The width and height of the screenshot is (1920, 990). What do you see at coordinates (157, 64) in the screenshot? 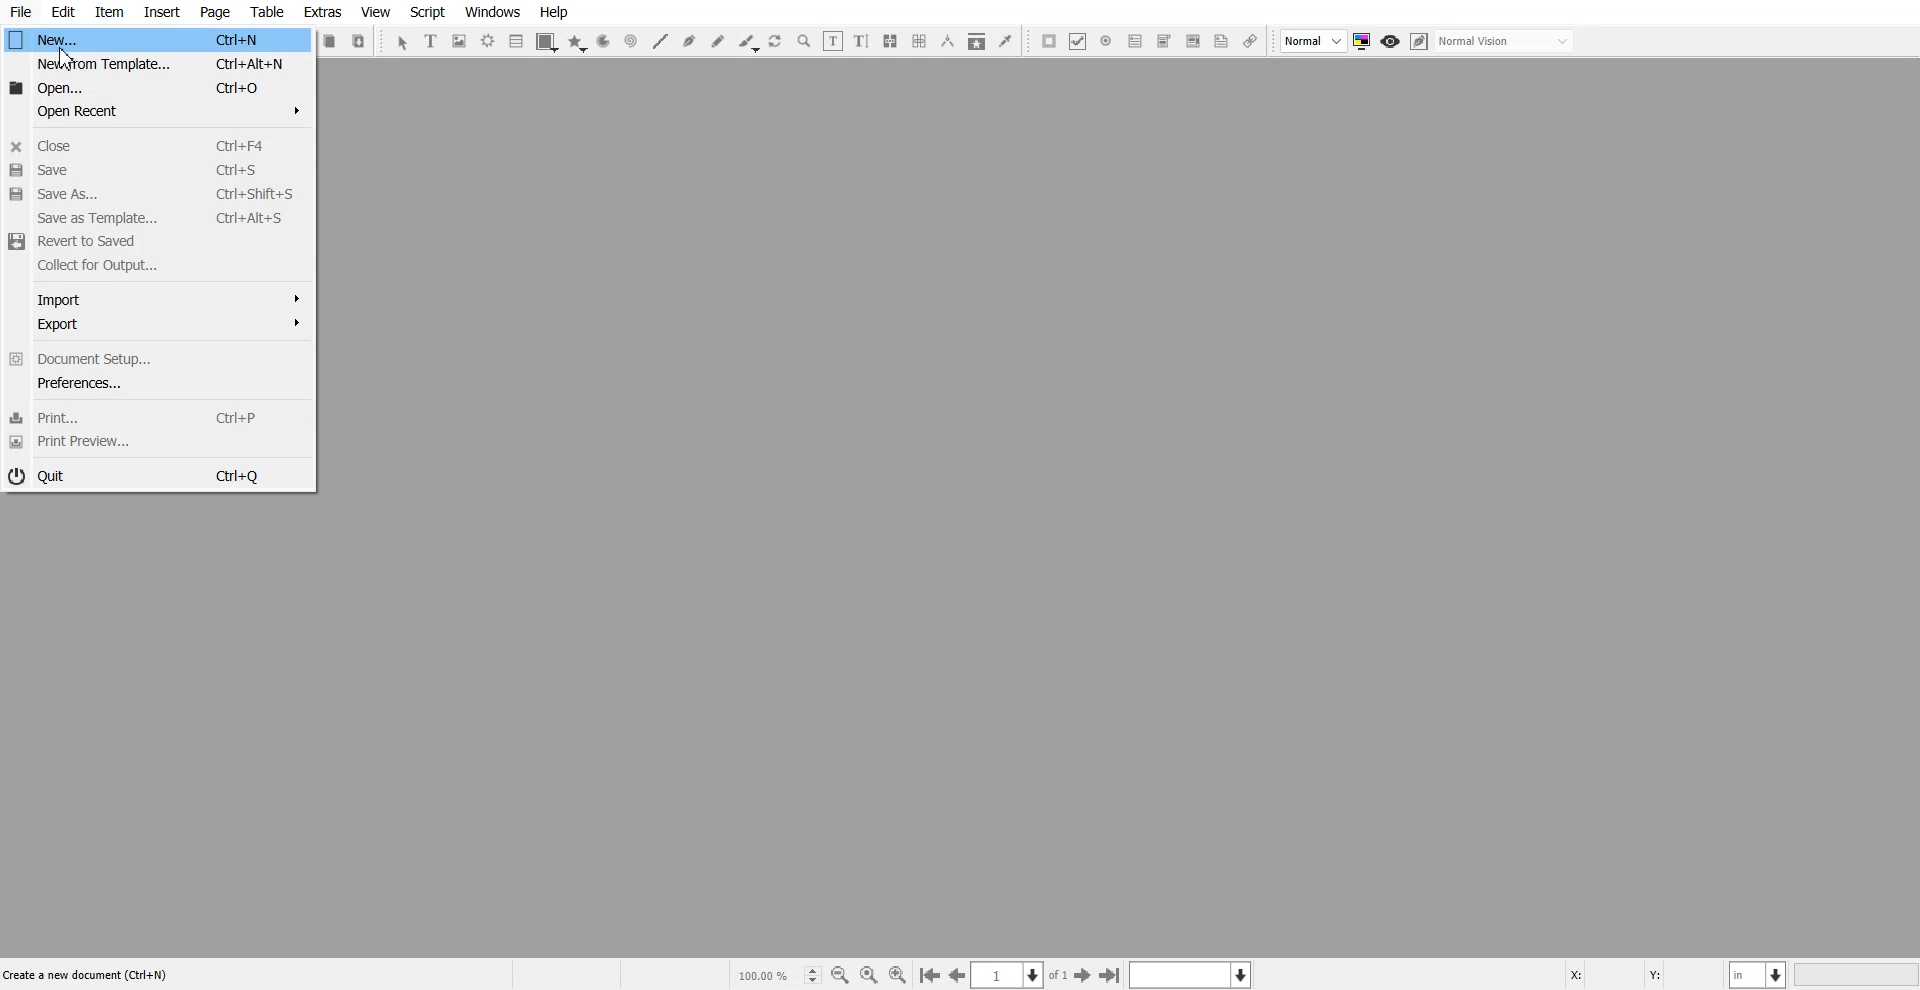
I see `New from Template` at bounding box center [157, 64].